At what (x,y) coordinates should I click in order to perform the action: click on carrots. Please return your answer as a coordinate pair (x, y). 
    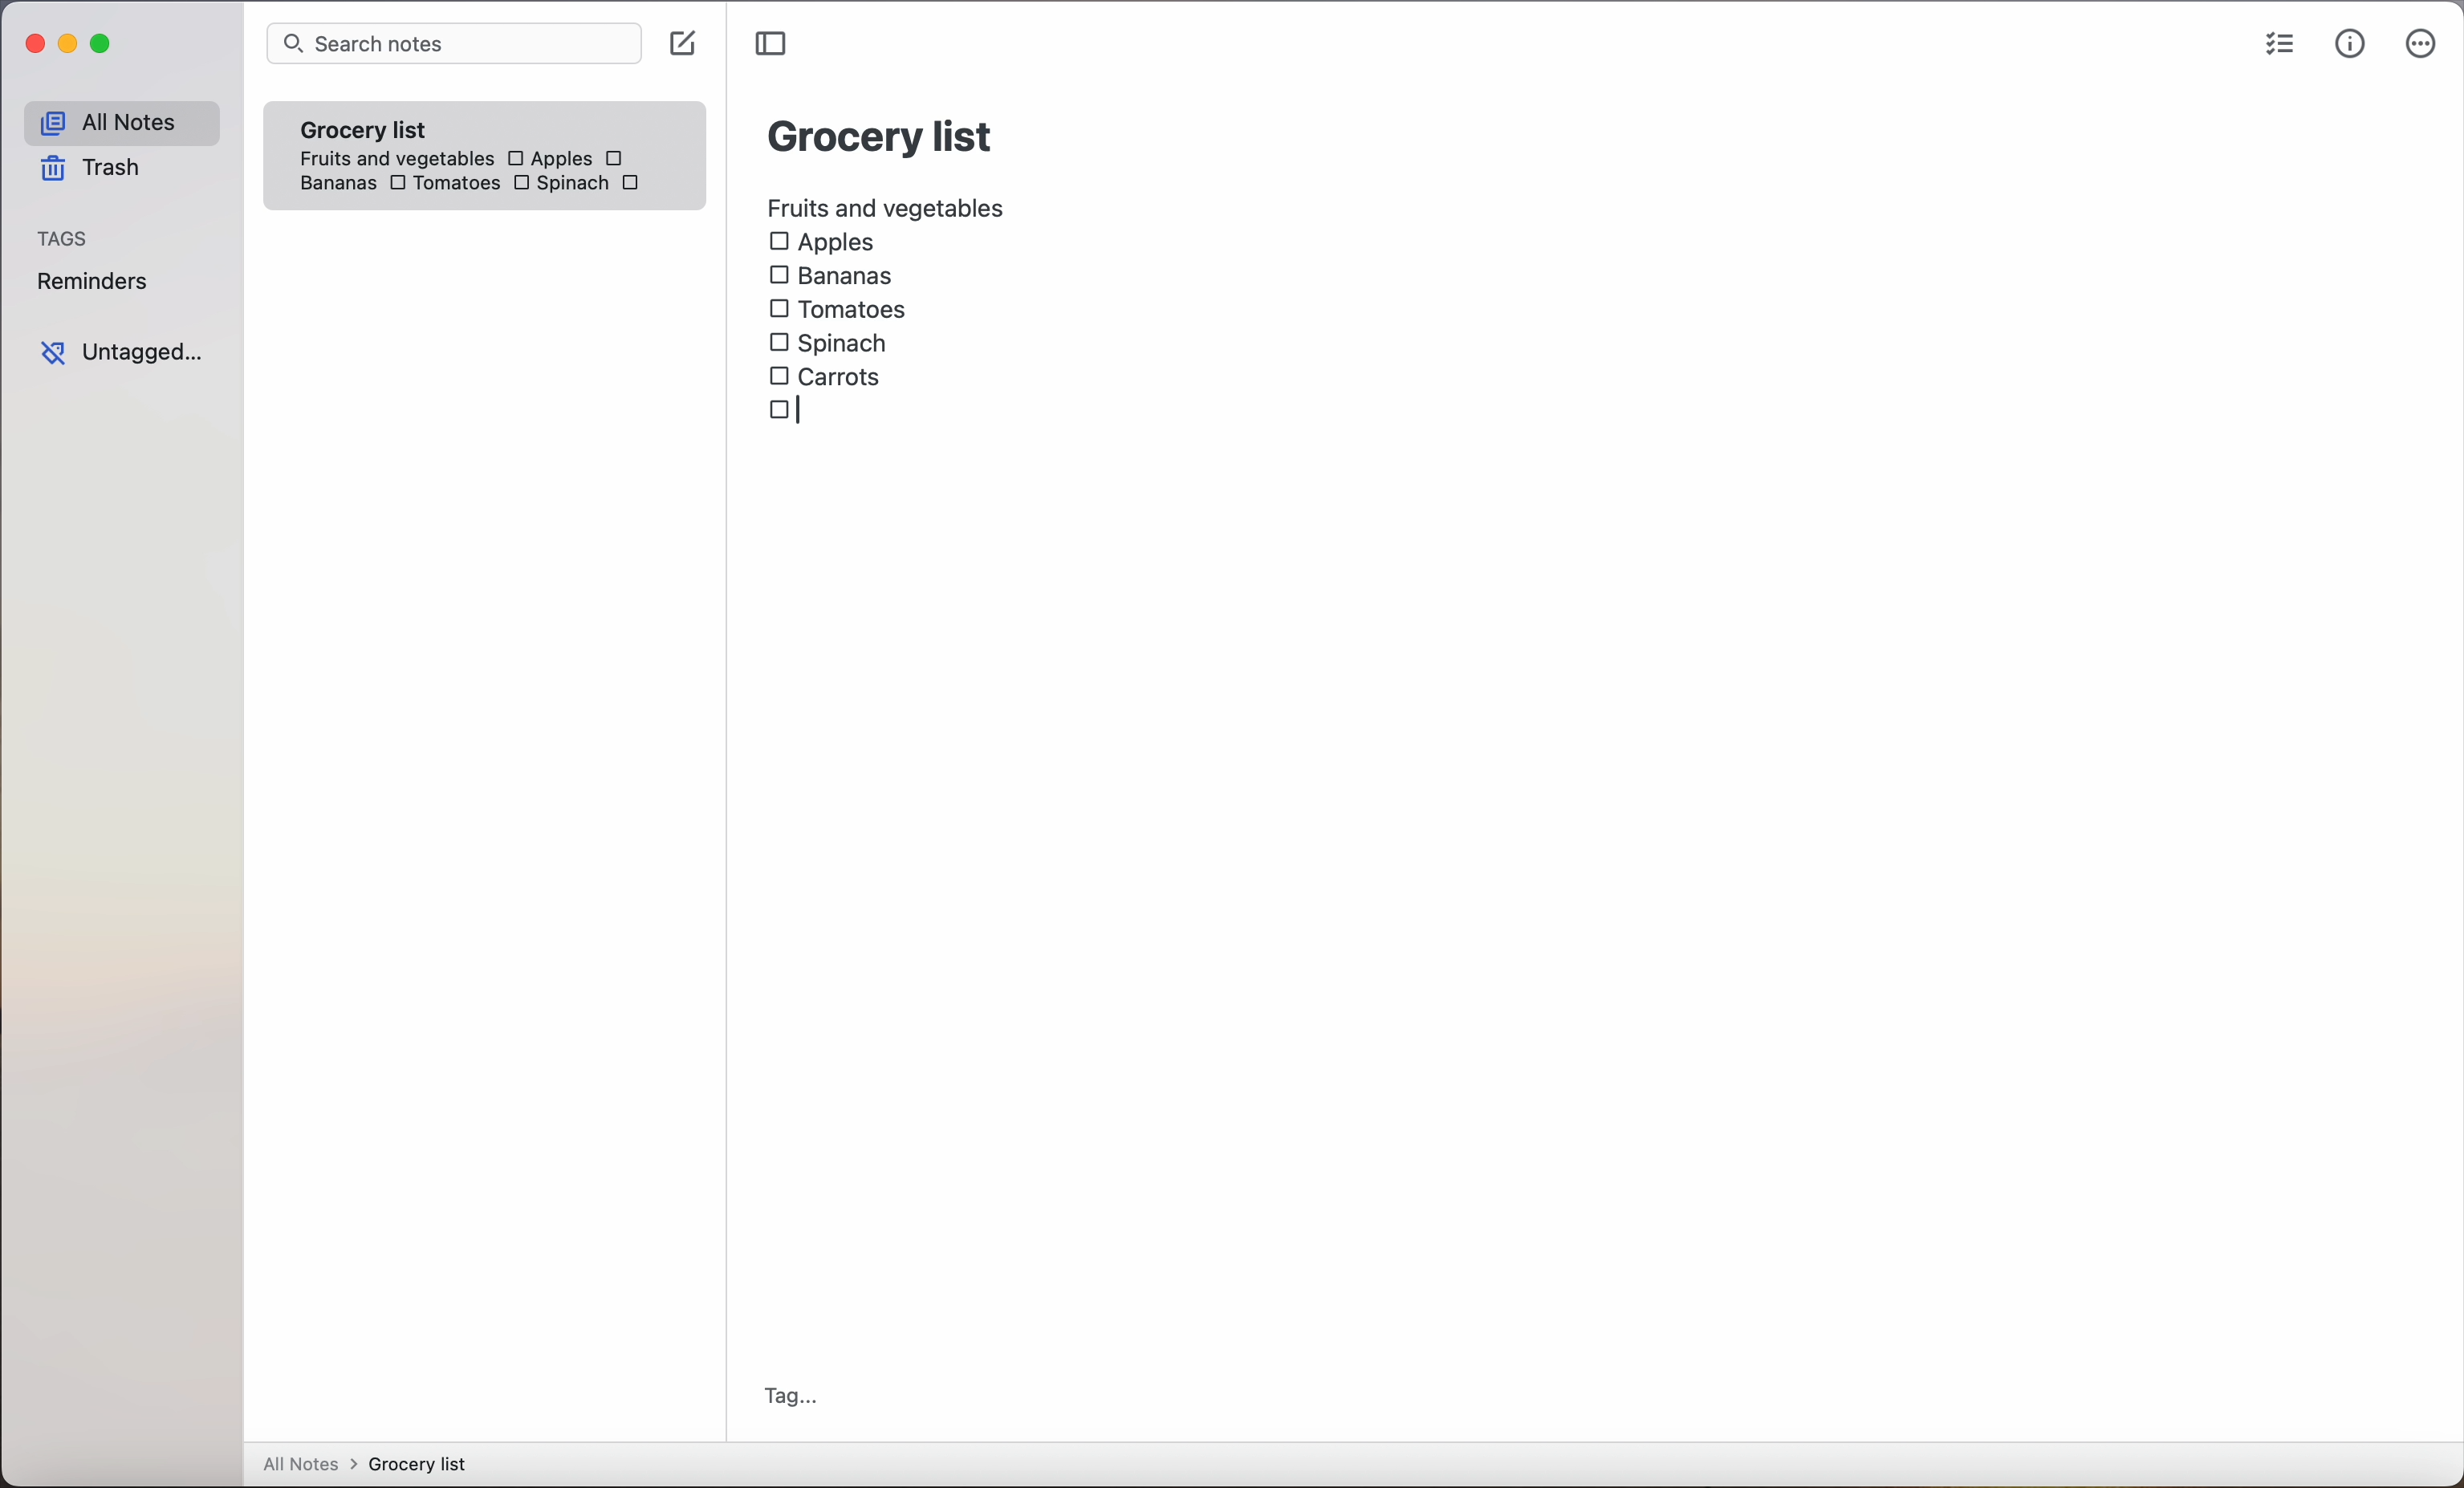
    Looking at the image, I should click on (636, 184).